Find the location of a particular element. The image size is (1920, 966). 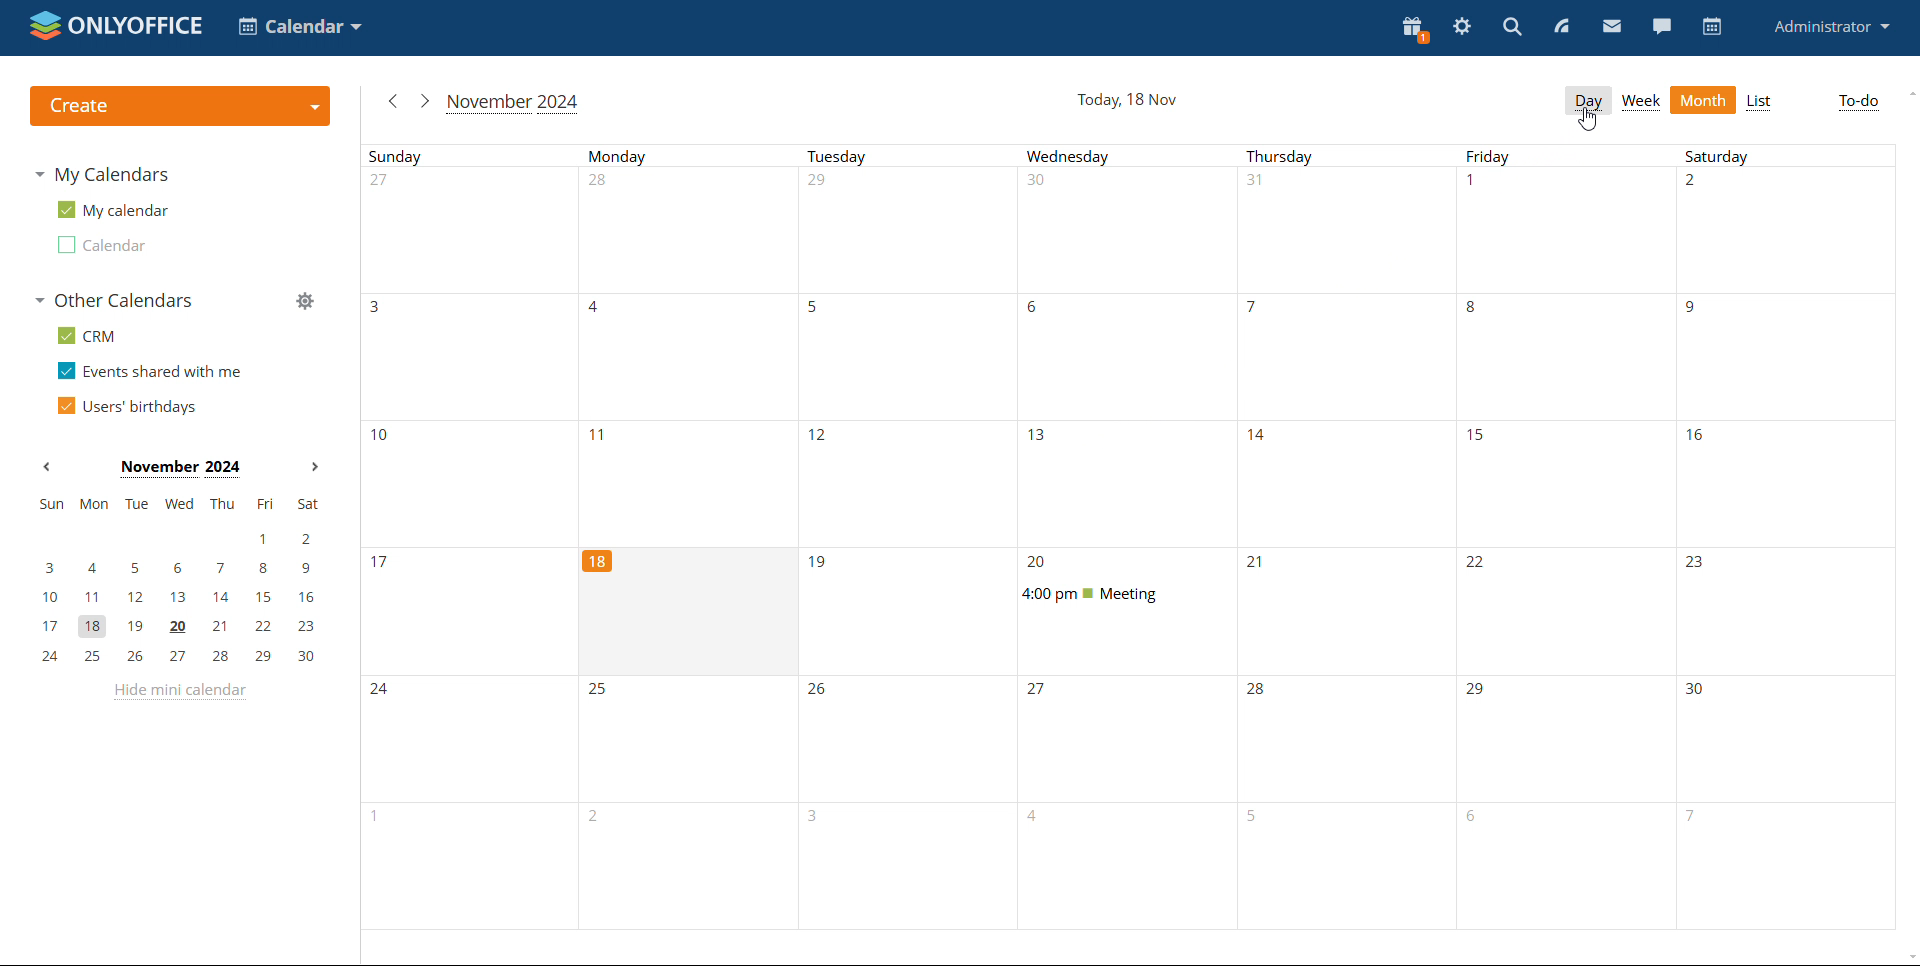

cell for current date is located at coordinates (693, 613).